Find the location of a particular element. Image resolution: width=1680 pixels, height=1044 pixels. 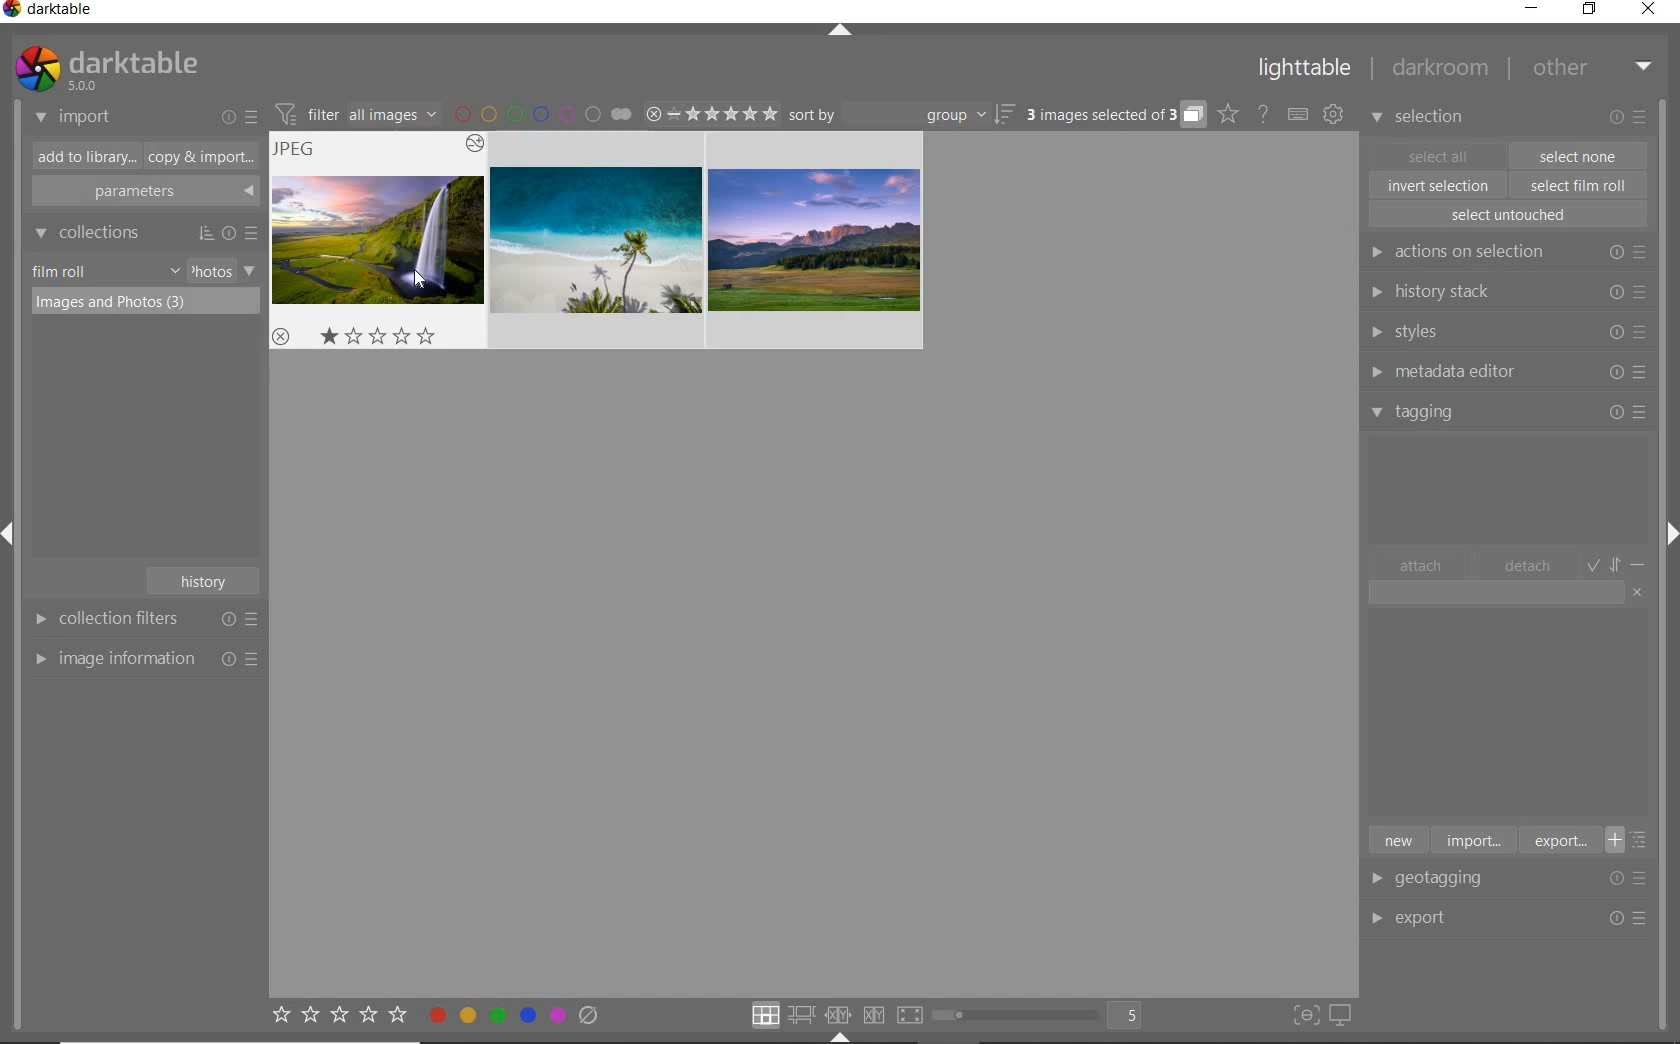

click option to select layout is located at coordinates (833, 1015).